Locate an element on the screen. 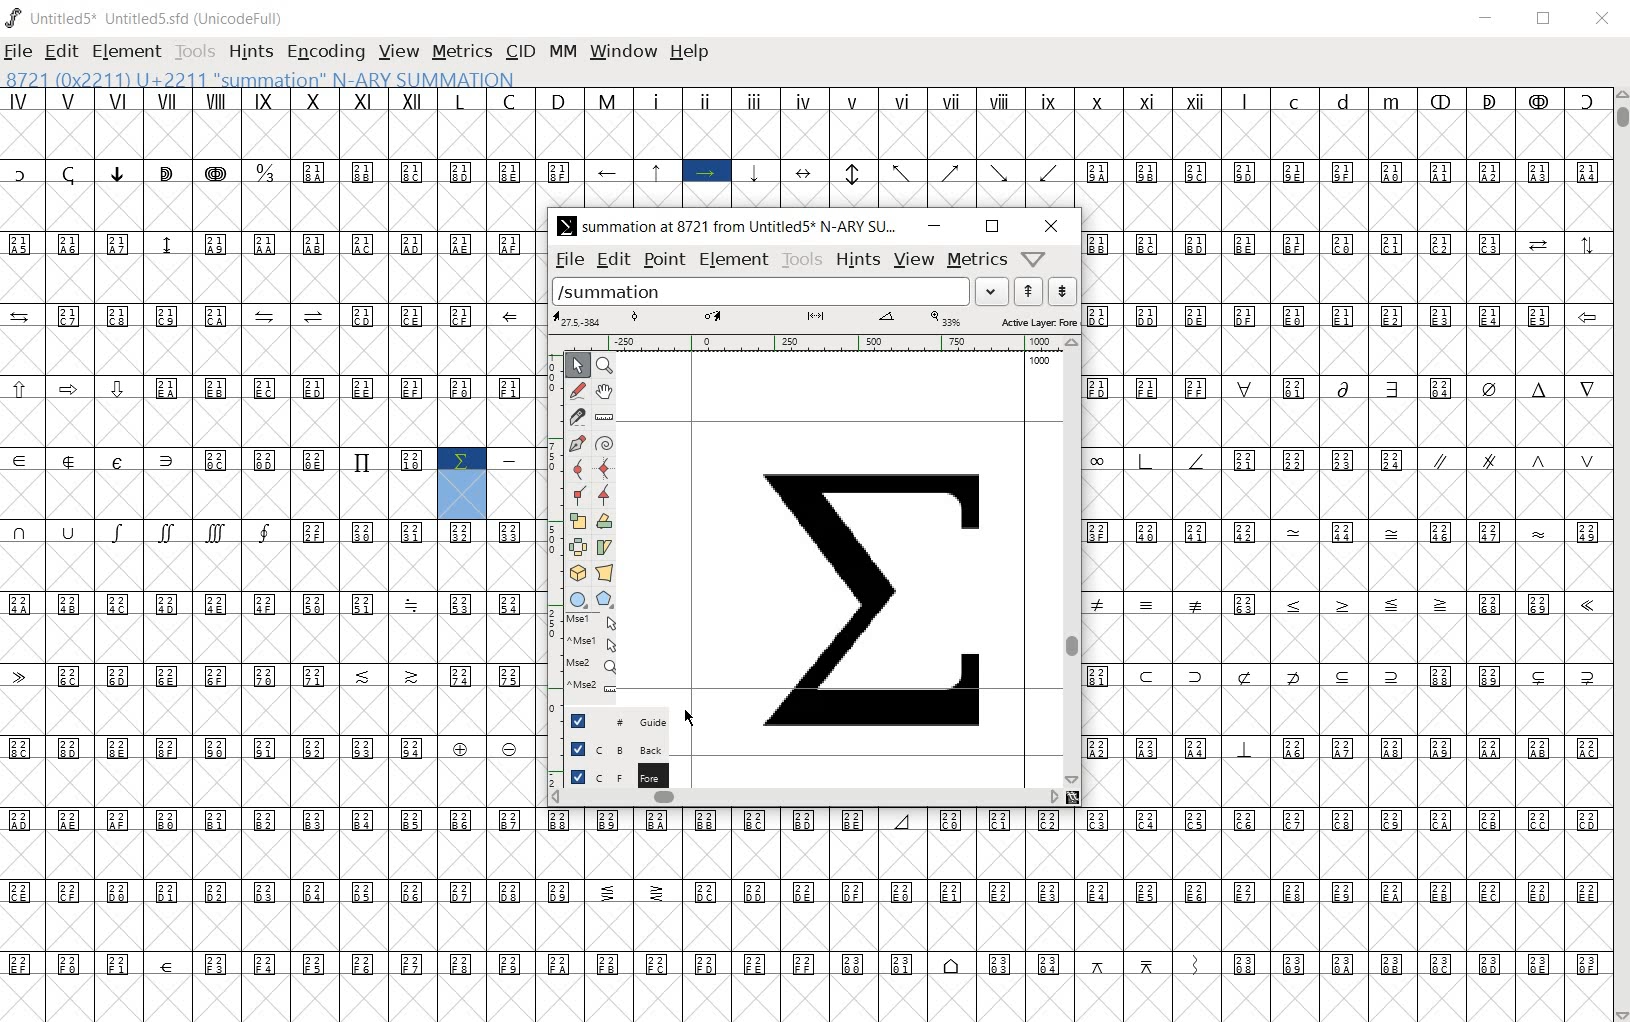 Image resolution: width=1630 pixels, height=1022 pixels. draw a freehand curve is located at coordinates (577, 388).